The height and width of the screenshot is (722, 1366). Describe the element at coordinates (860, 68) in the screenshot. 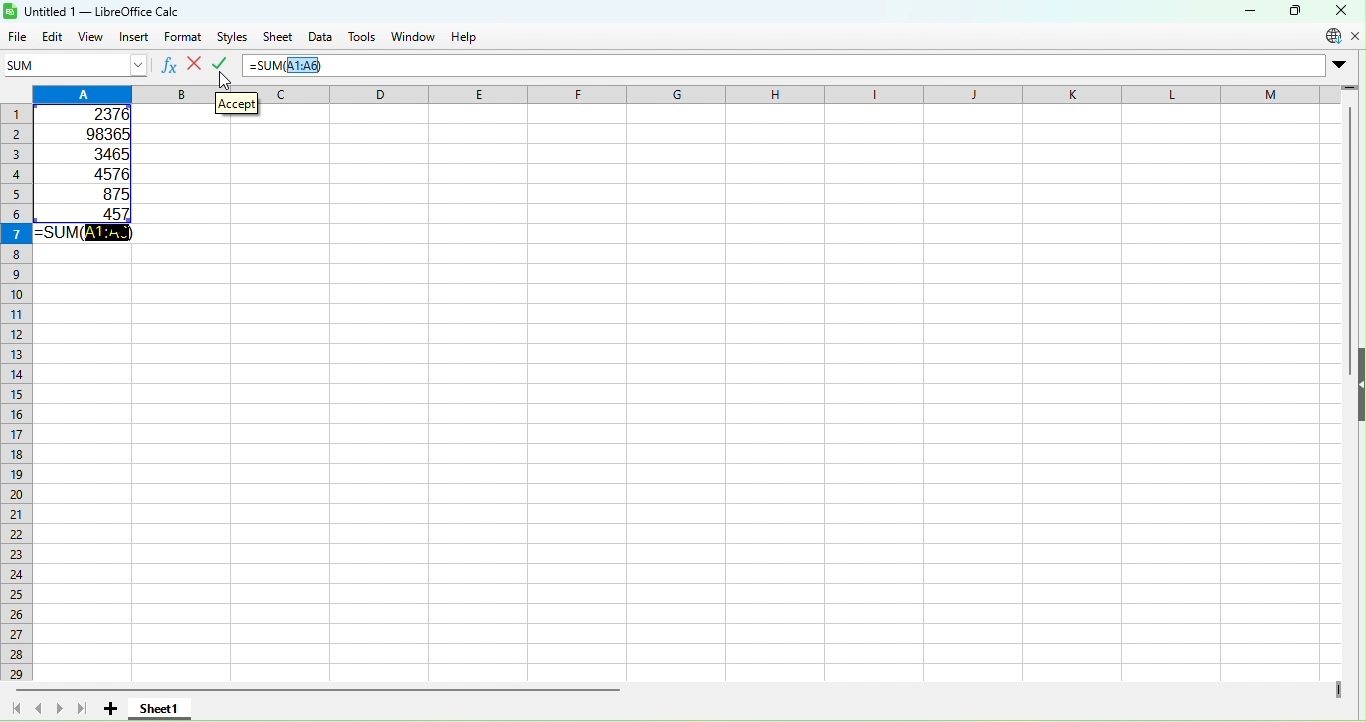

I see `formula bar` at that location.